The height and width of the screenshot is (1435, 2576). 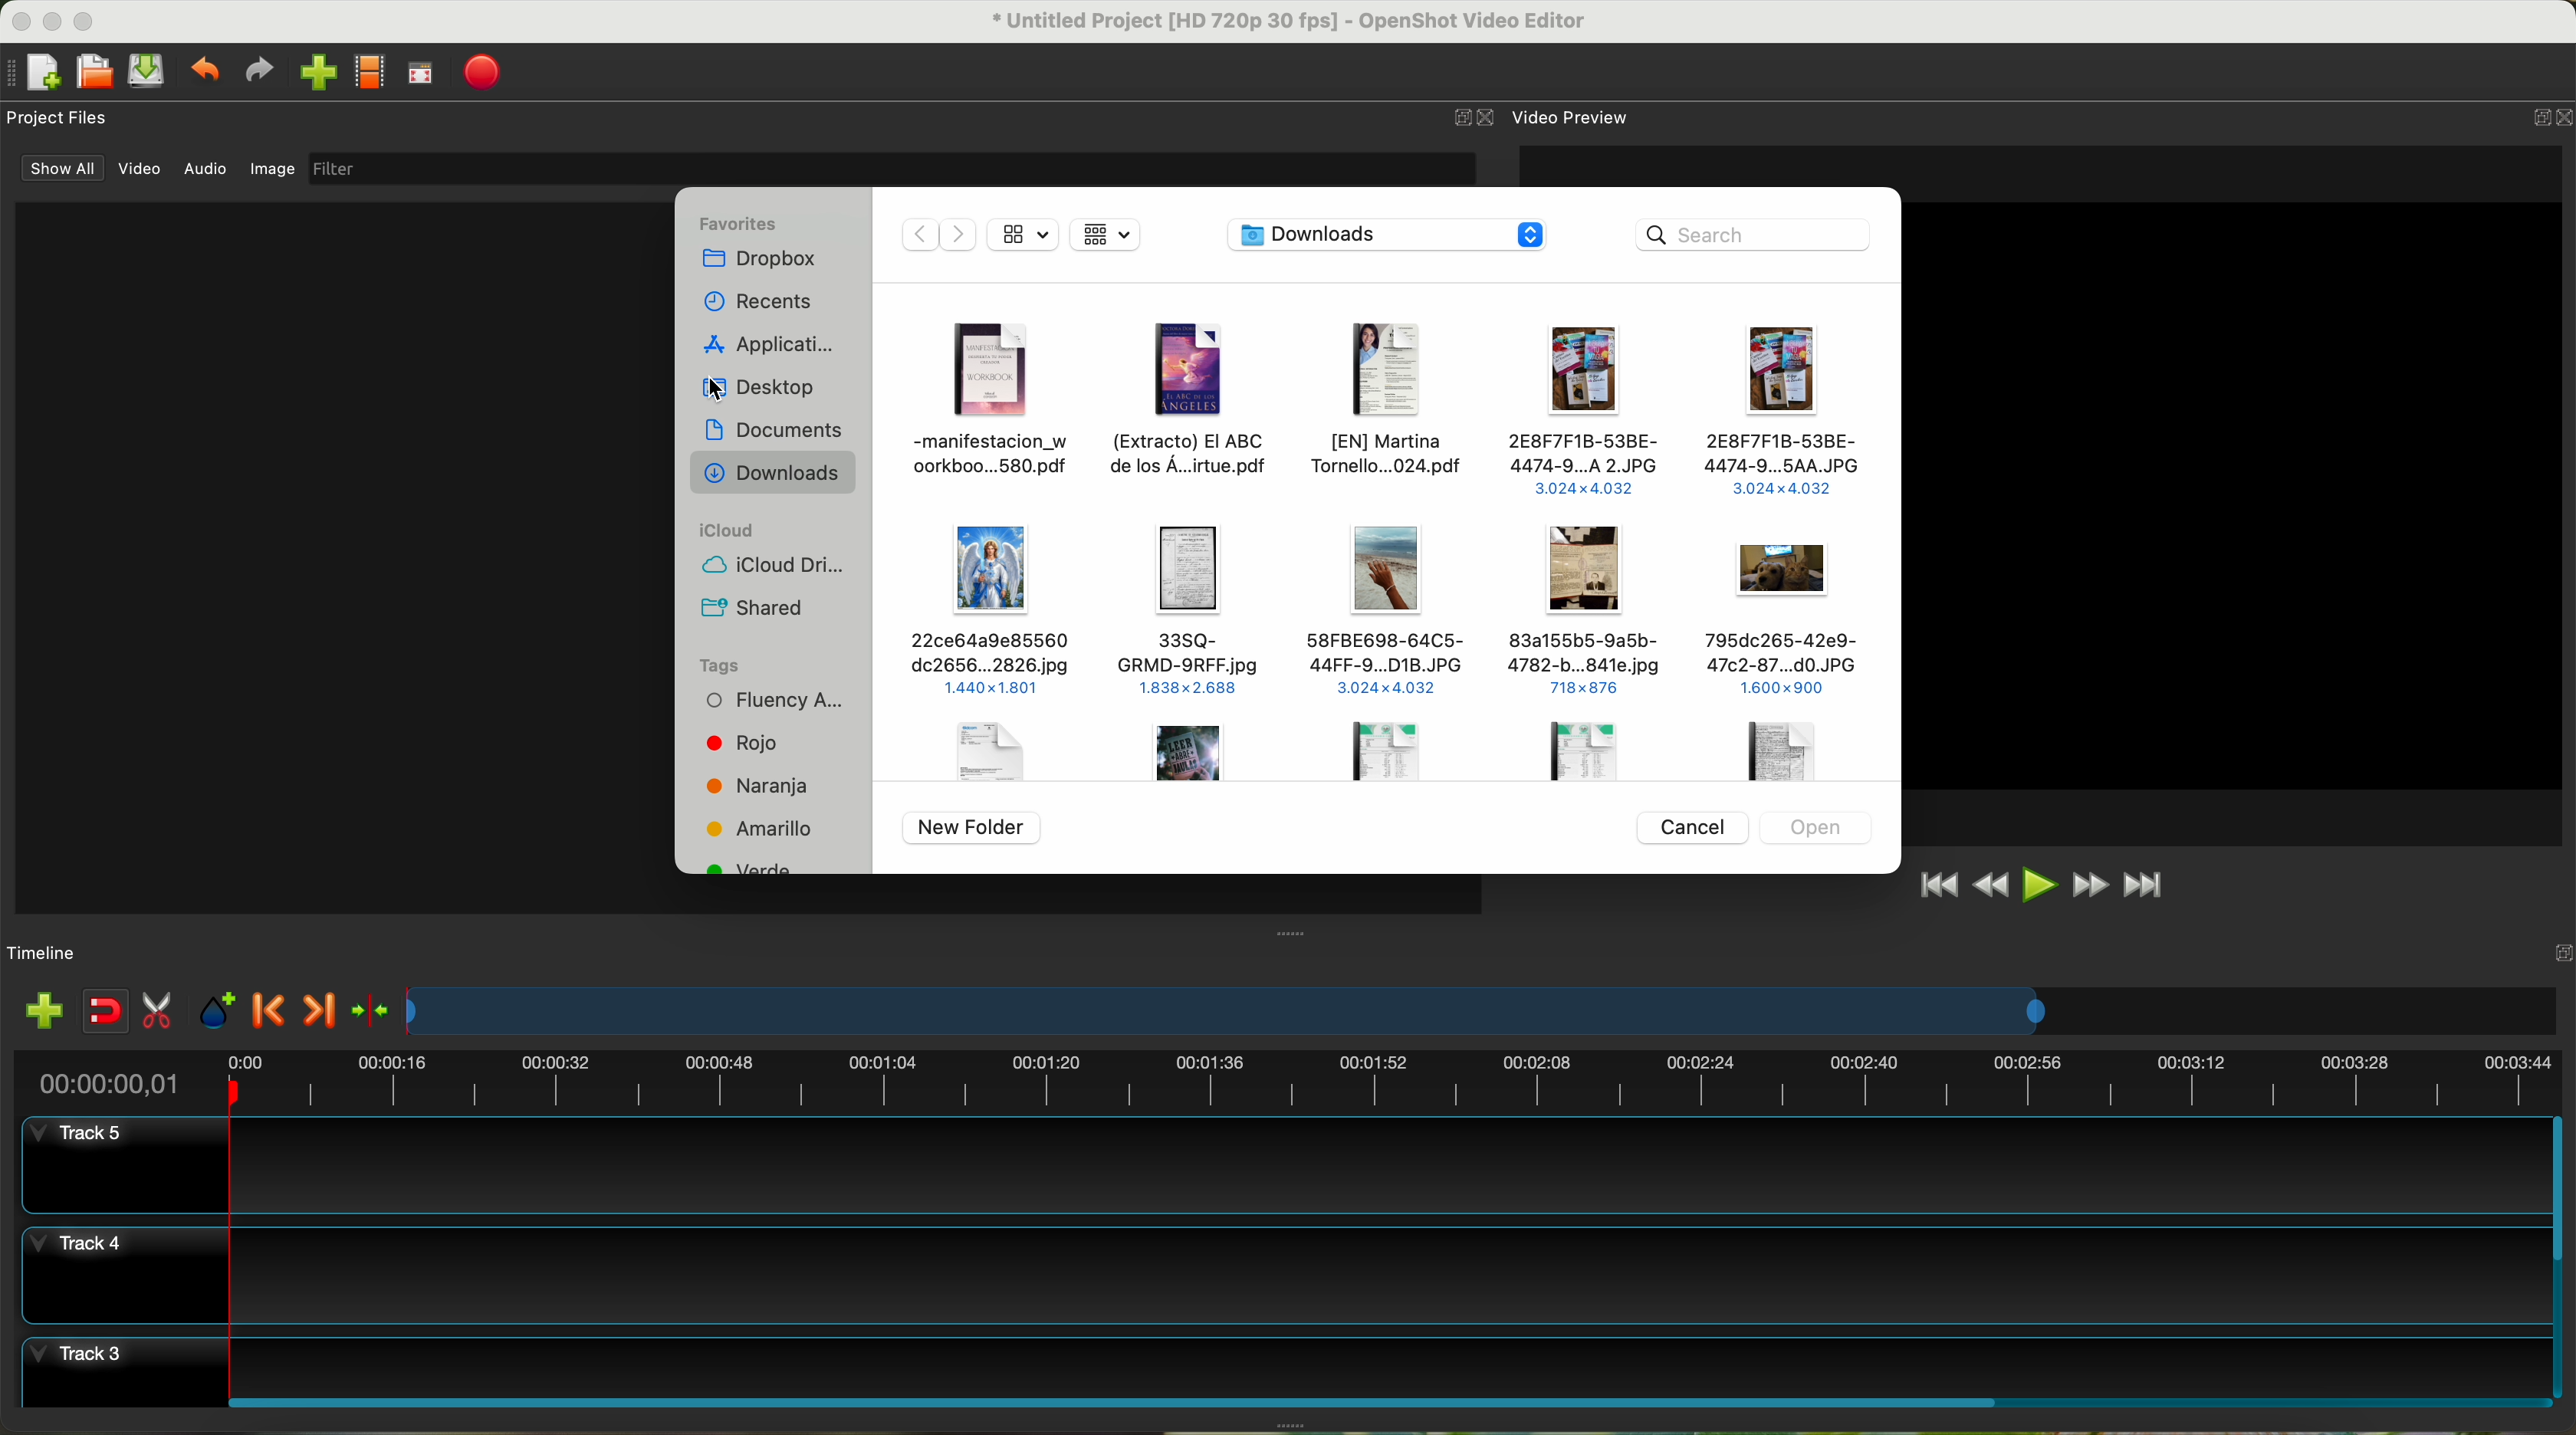 I want to click on favorites, so click(x=740, y=223).